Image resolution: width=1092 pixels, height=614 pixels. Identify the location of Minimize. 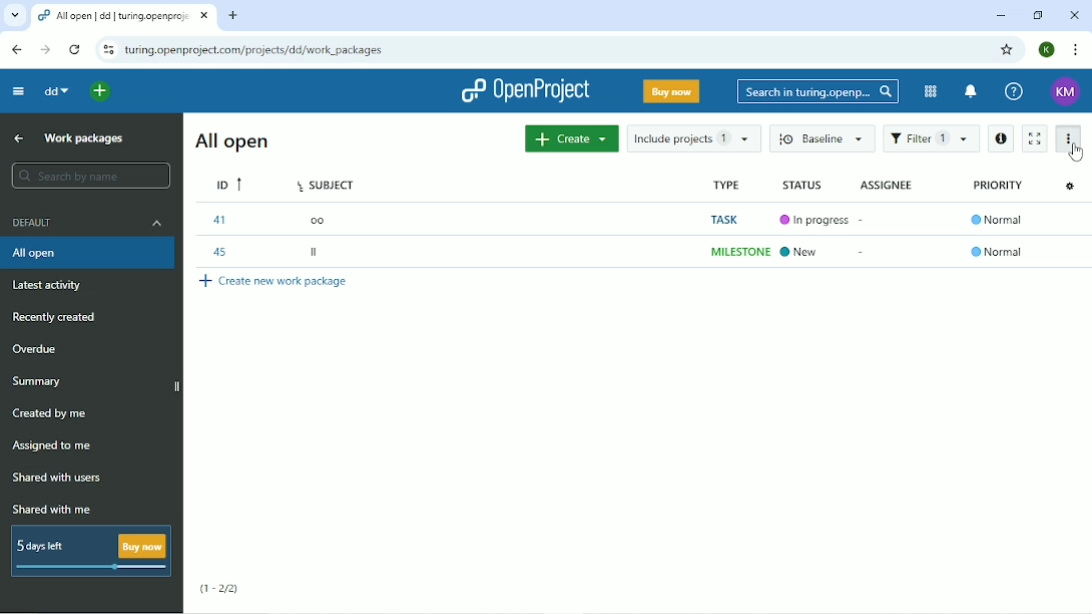
(1001, 16).